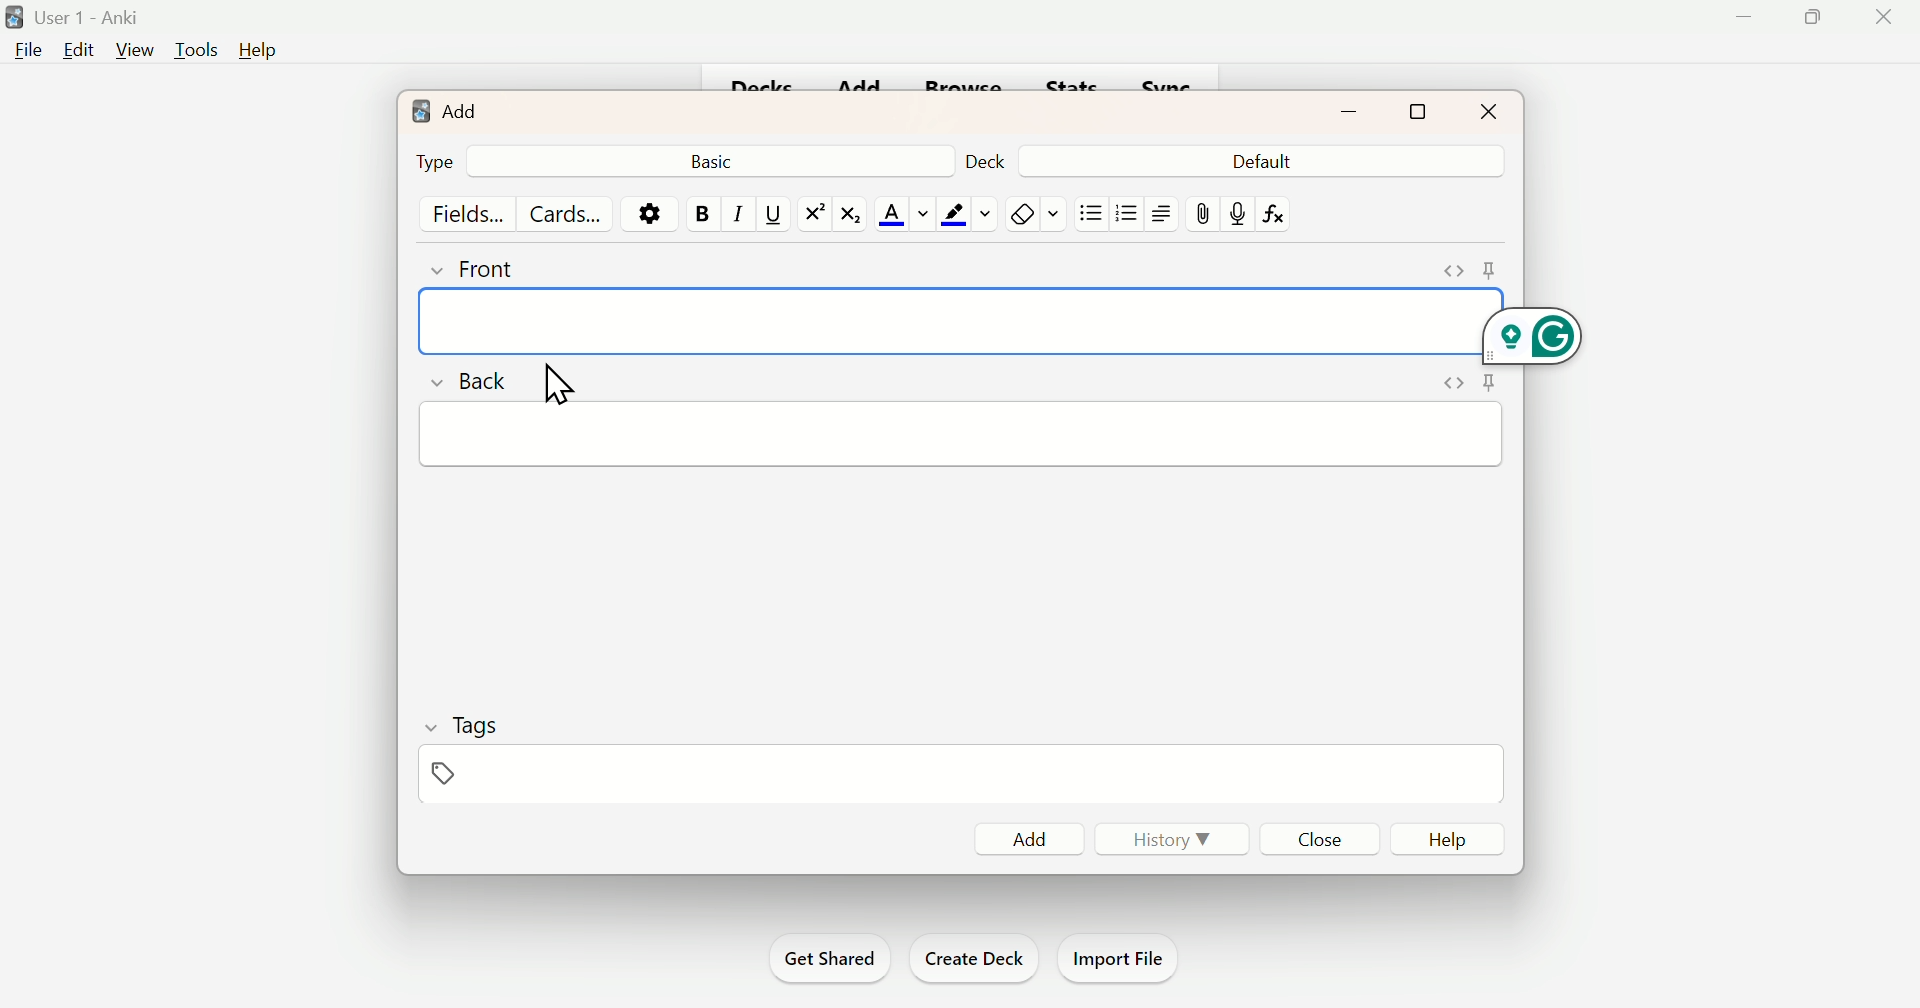 This screenshot has width=1920, height=1008. What do you see at coordinates (697, 214) in the screenshot?
I see `Bold` at bounding box center [697, 214].